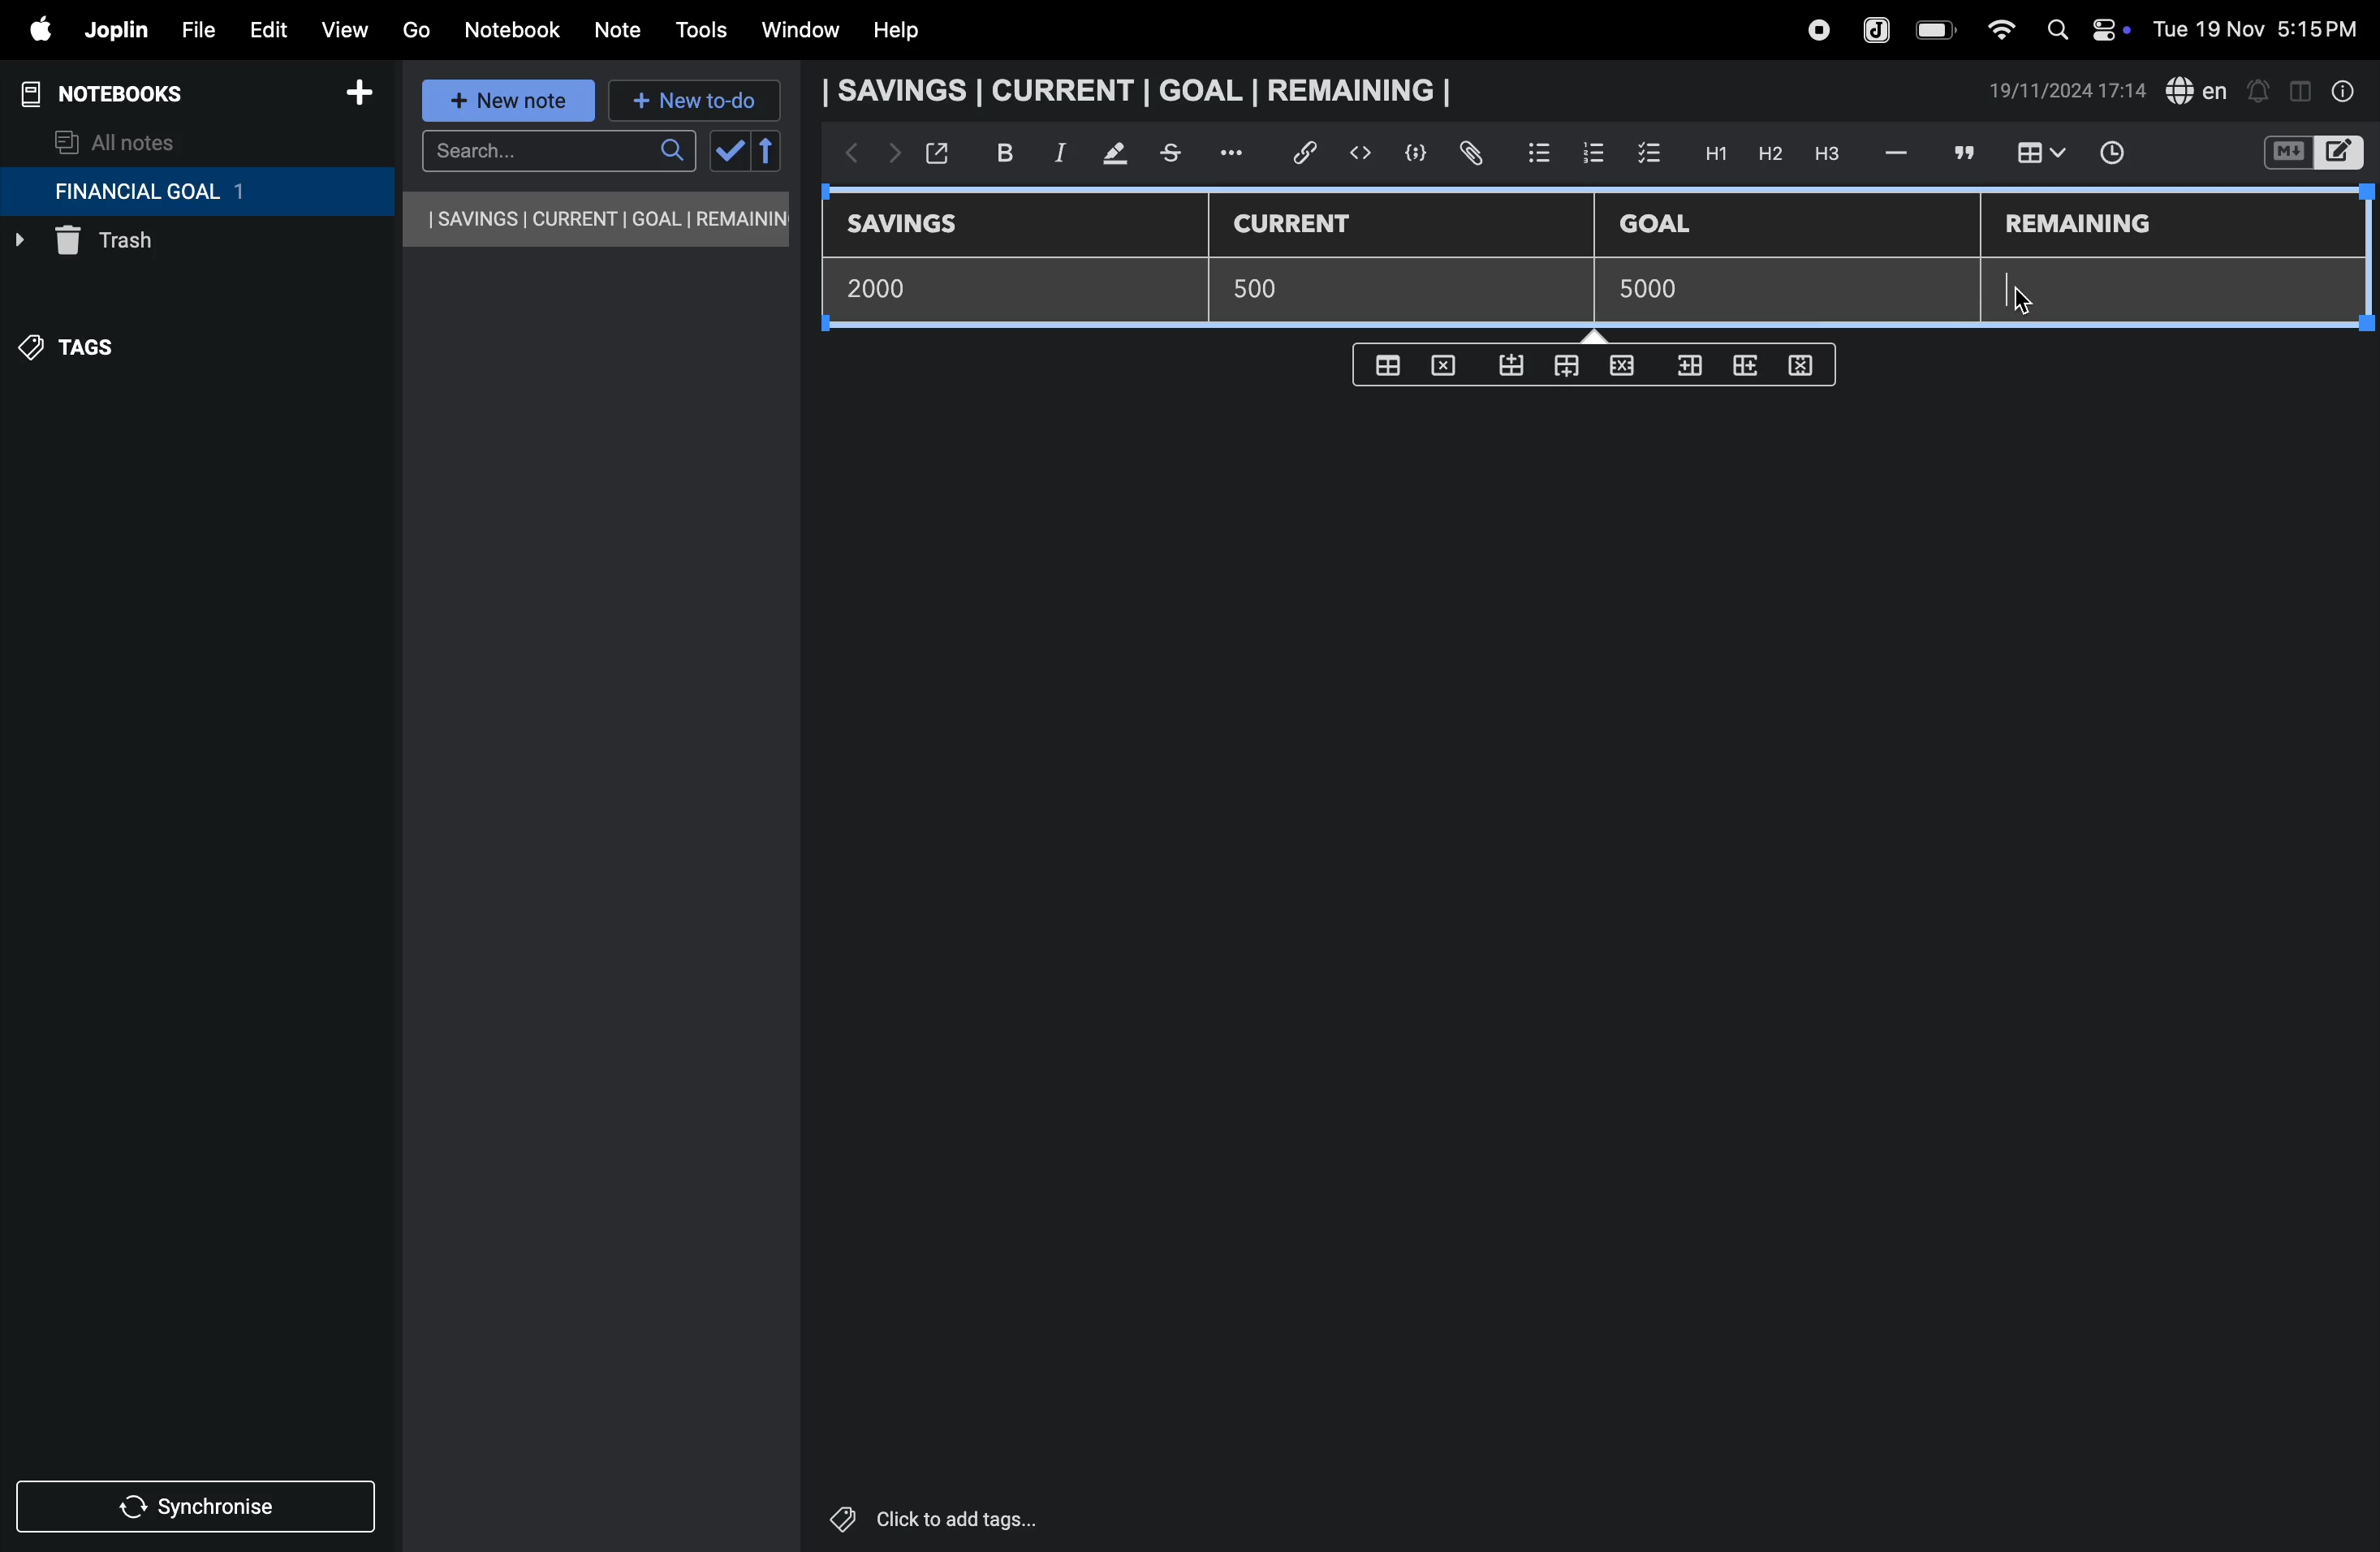 This screenshot has width=2380, height=1552. What do you see at coordinates (1899, 152) in the screenshot?
I see `hifen` at bounding box center [1899, 152].